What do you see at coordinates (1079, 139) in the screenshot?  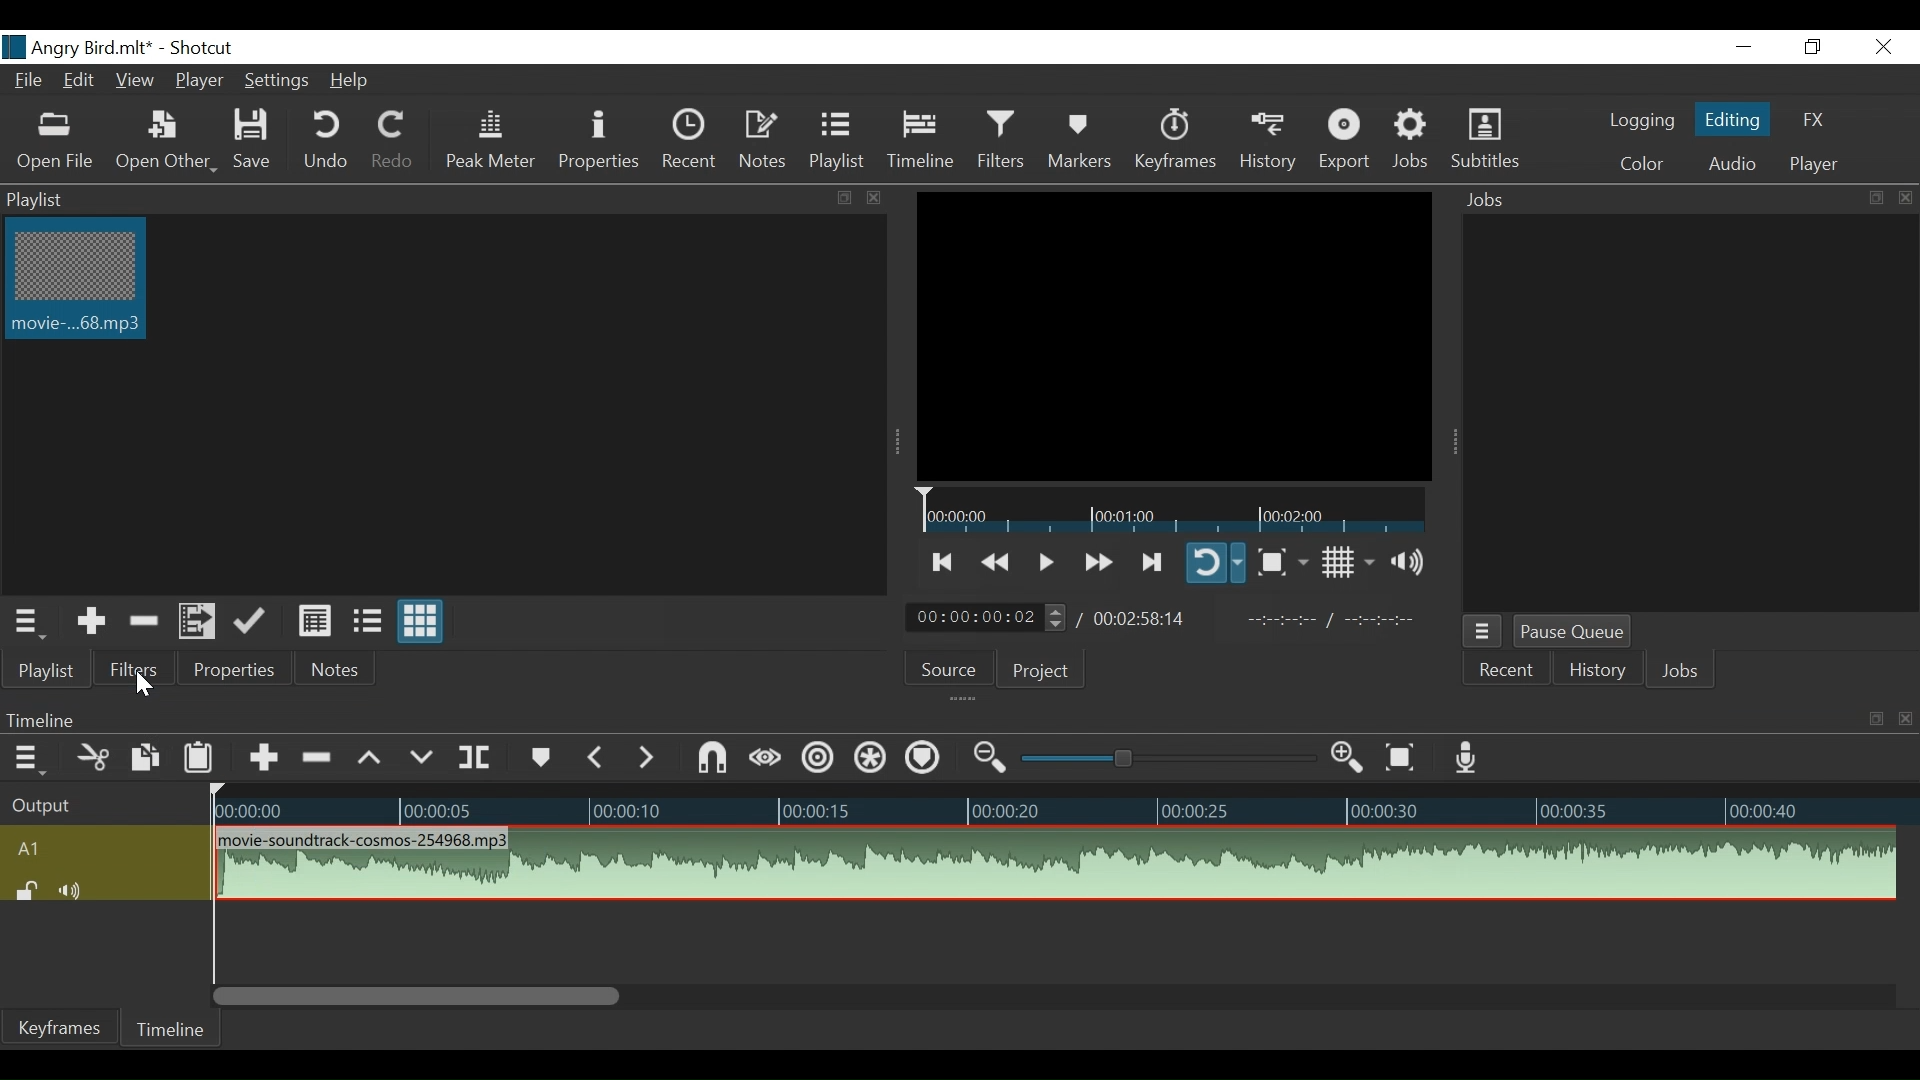 I see `Markers` at bounding box center [1079, 139].